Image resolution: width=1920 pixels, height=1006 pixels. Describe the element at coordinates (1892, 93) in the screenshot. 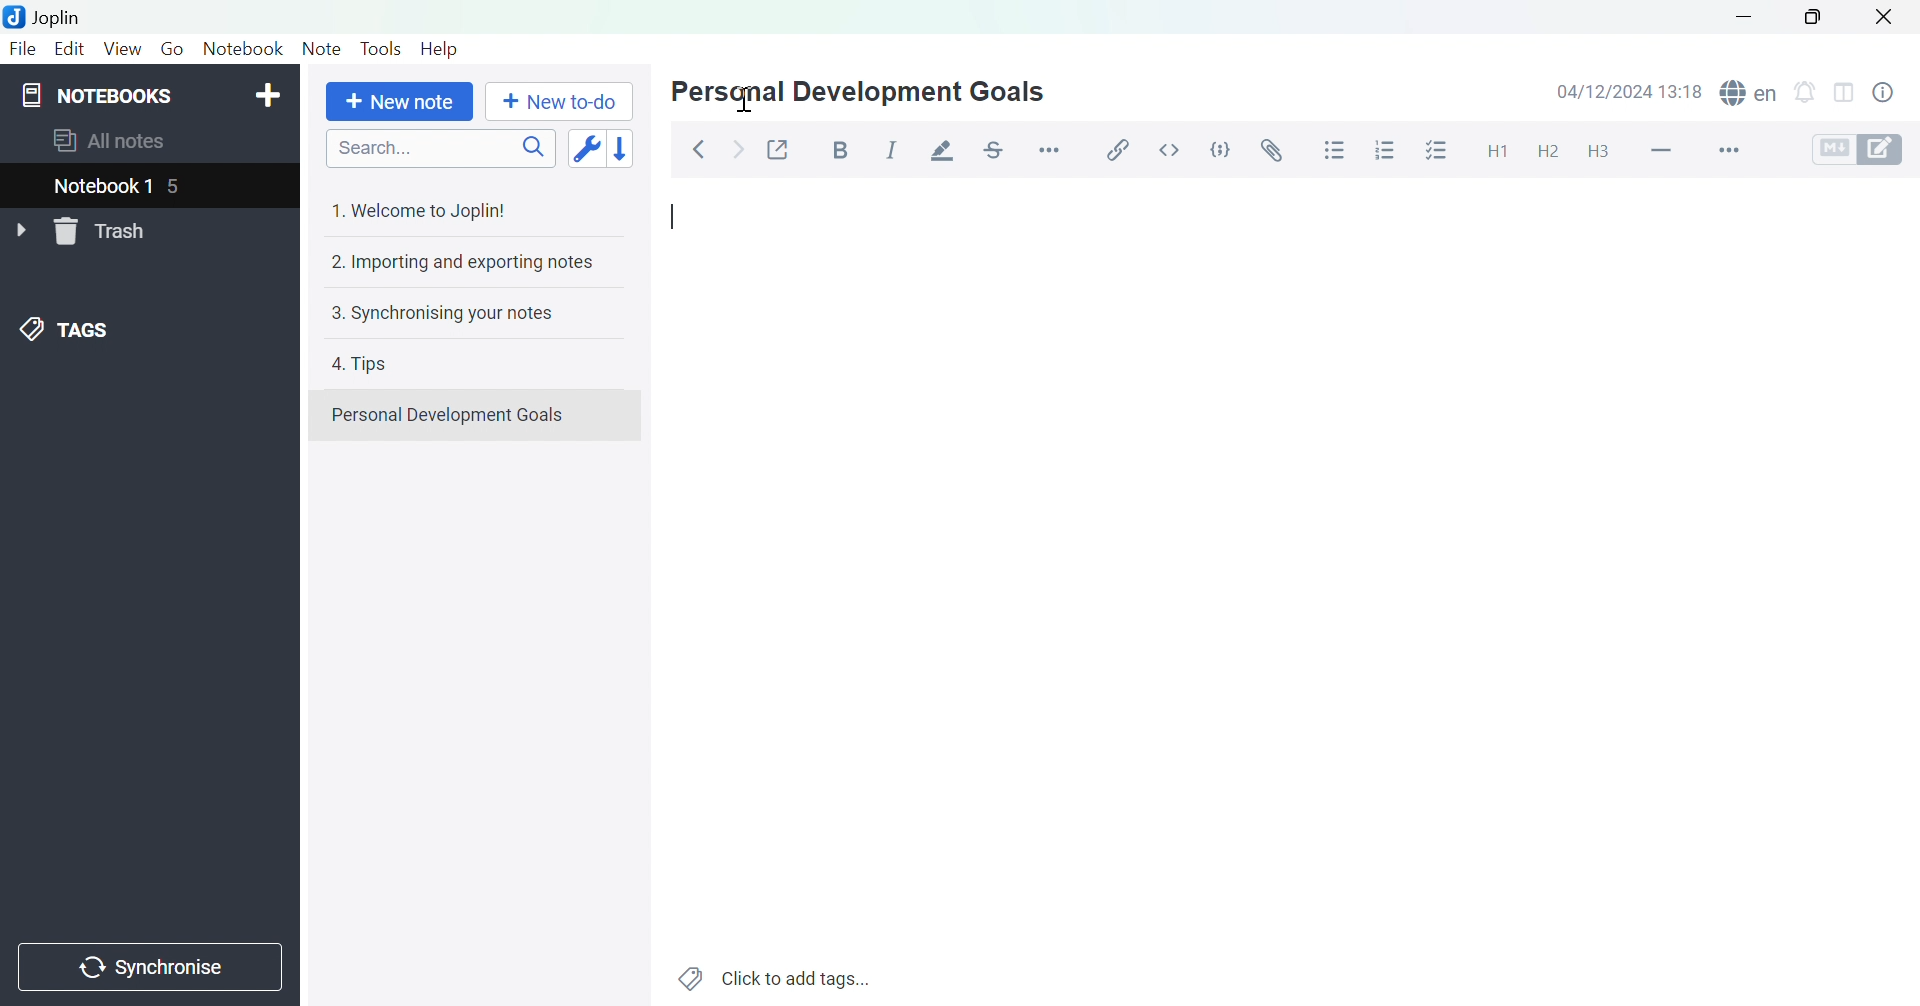

I see `Note properties` at that location.